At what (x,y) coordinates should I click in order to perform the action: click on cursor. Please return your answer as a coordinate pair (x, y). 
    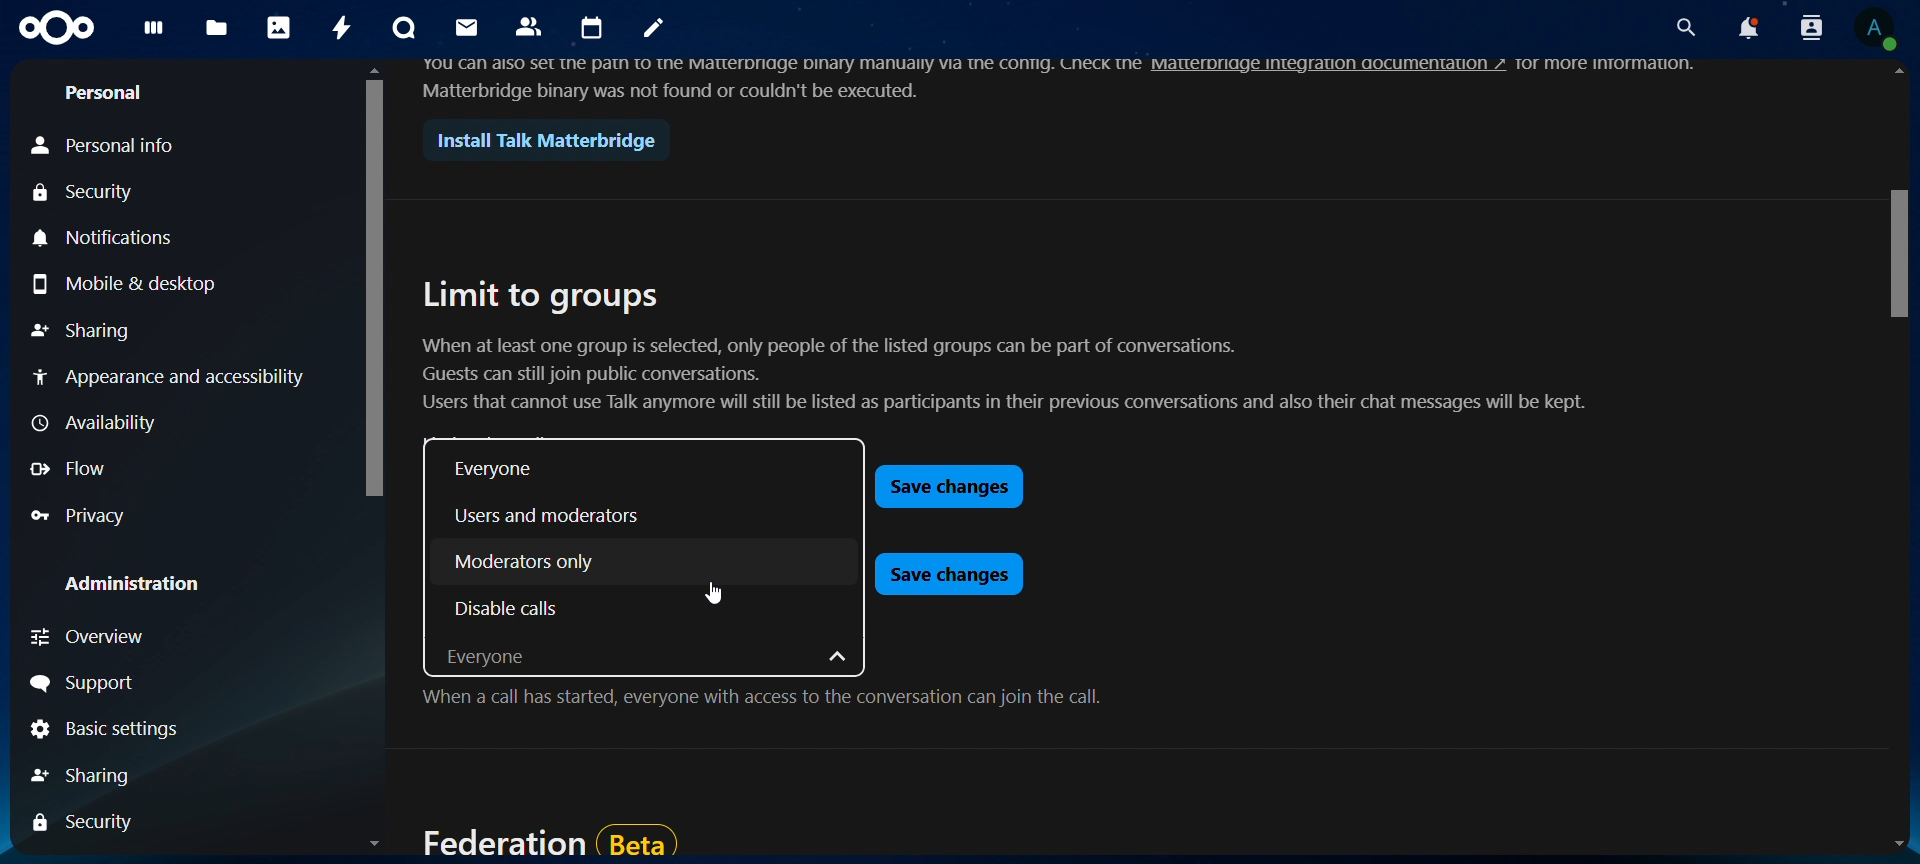
    Looking at the image, I should click on (707, 594).